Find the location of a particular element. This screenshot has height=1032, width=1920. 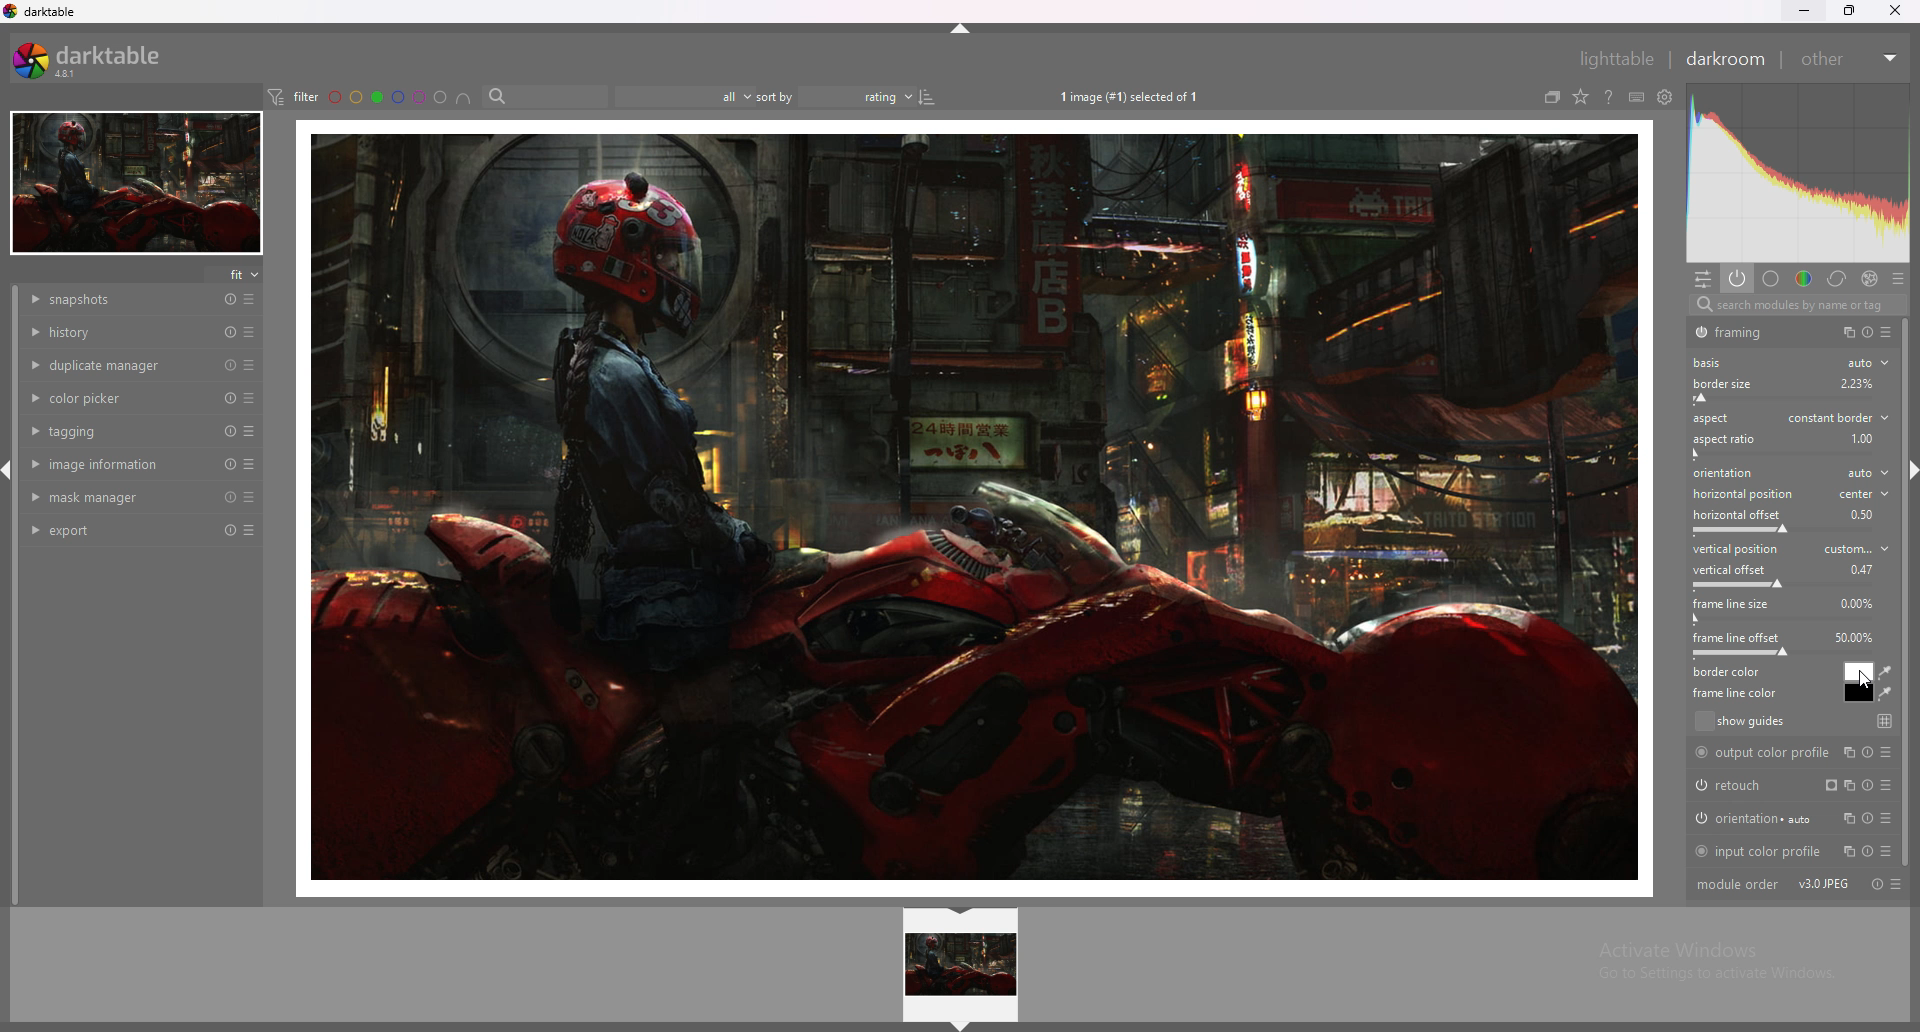

image preview is located at coordinates (962, 965).